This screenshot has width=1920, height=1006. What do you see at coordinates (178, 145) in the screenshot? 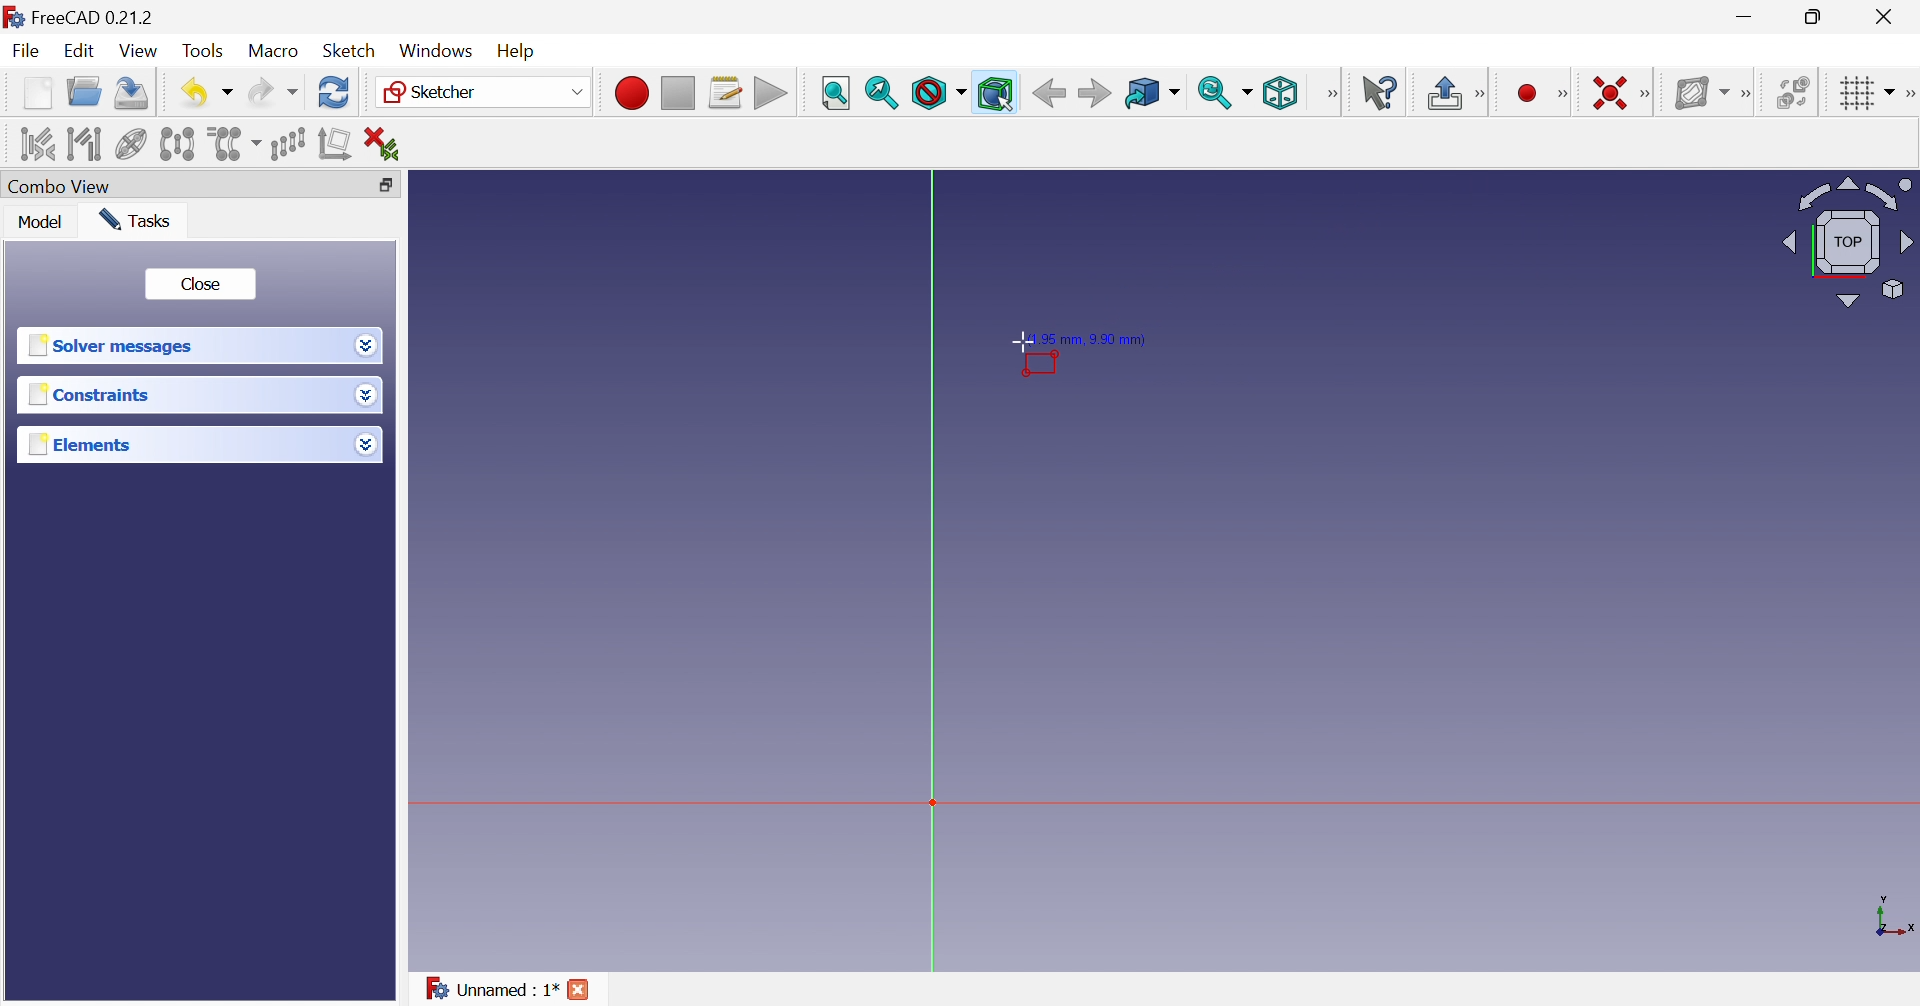
I see `Symmetry` at bounding box center [178, 145].